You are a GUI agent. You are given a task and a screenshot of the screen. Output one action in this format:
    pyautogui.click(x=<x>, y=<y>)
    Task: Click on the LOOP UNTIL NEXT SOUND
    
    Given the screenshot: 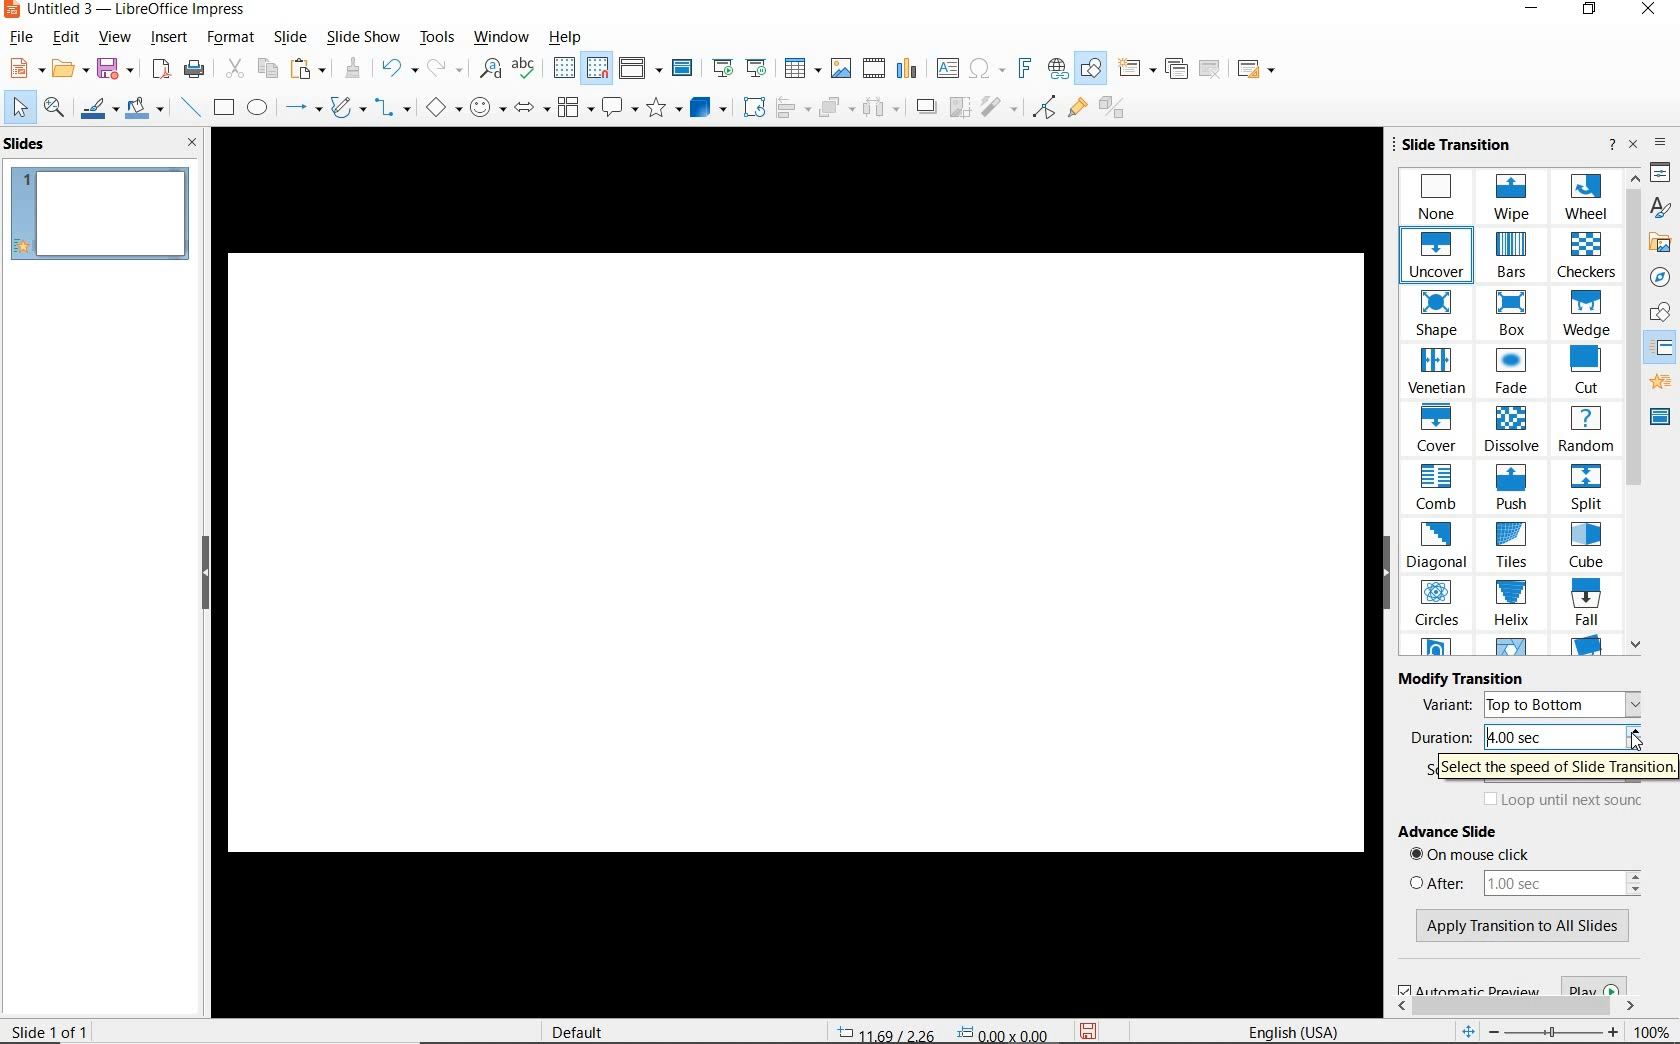 What is the action you would take?
    pyautogui.click(x=1561, y=802)
    